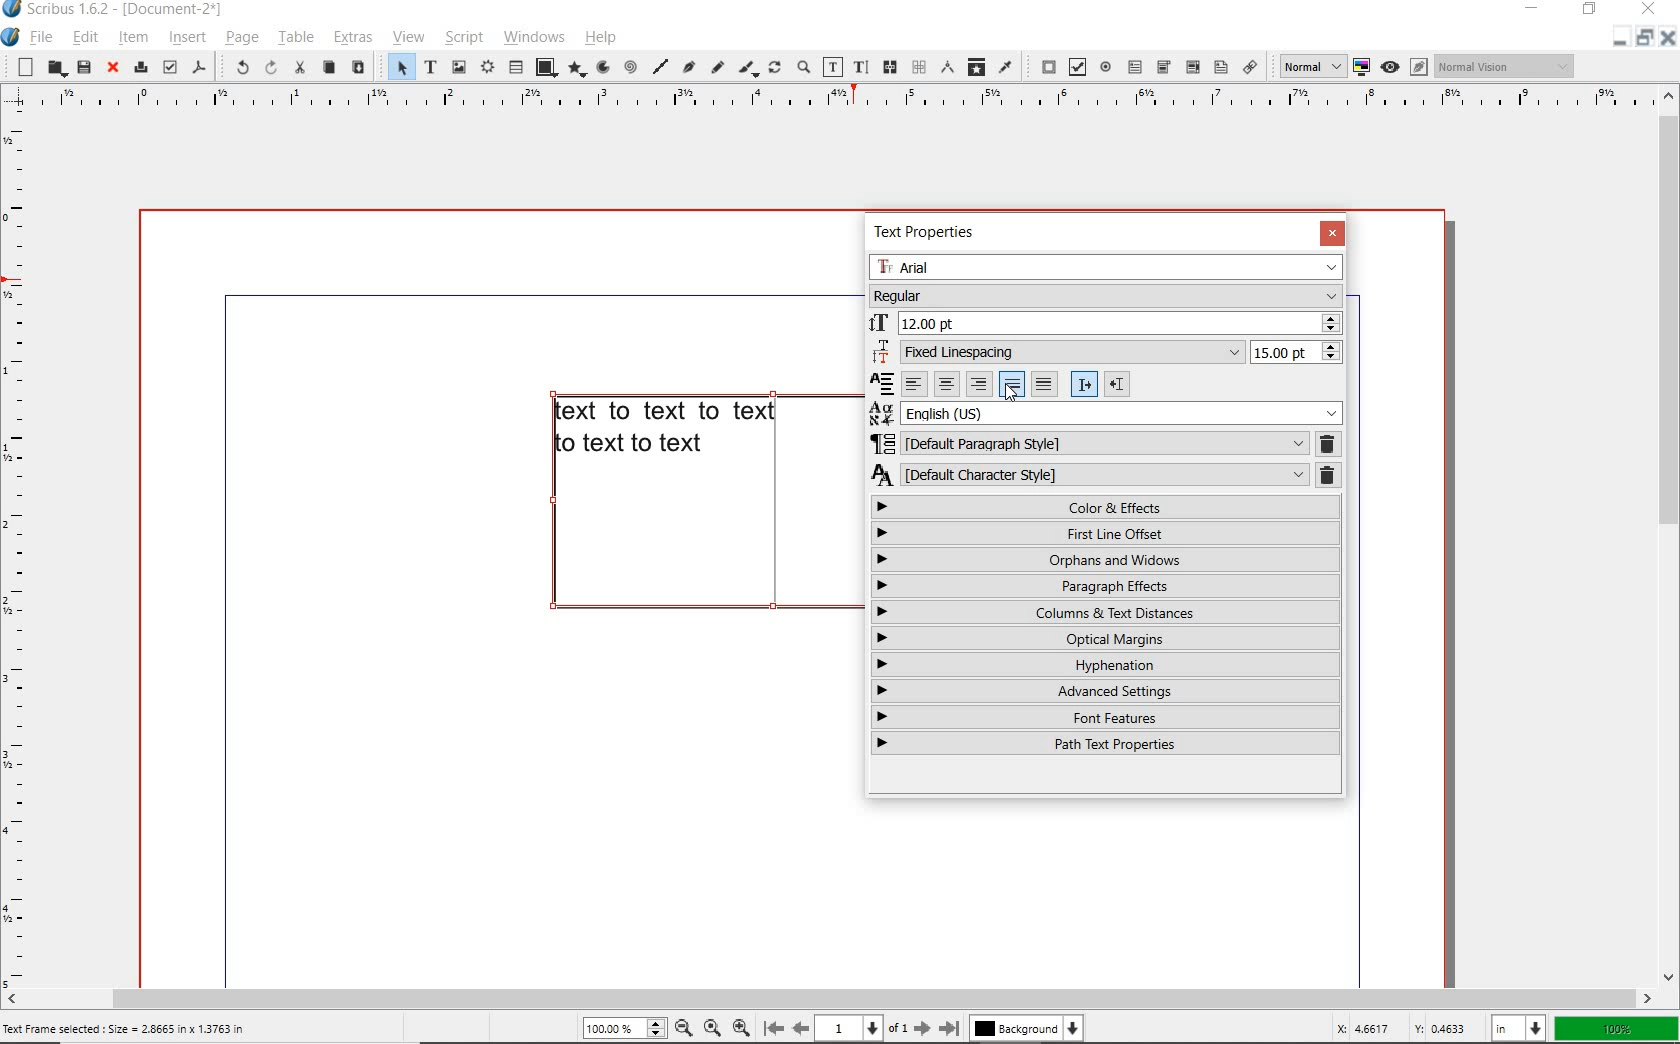 This screenshot has height=1044, width=1680. I want to click on  Reconcile, so click(882, 382).